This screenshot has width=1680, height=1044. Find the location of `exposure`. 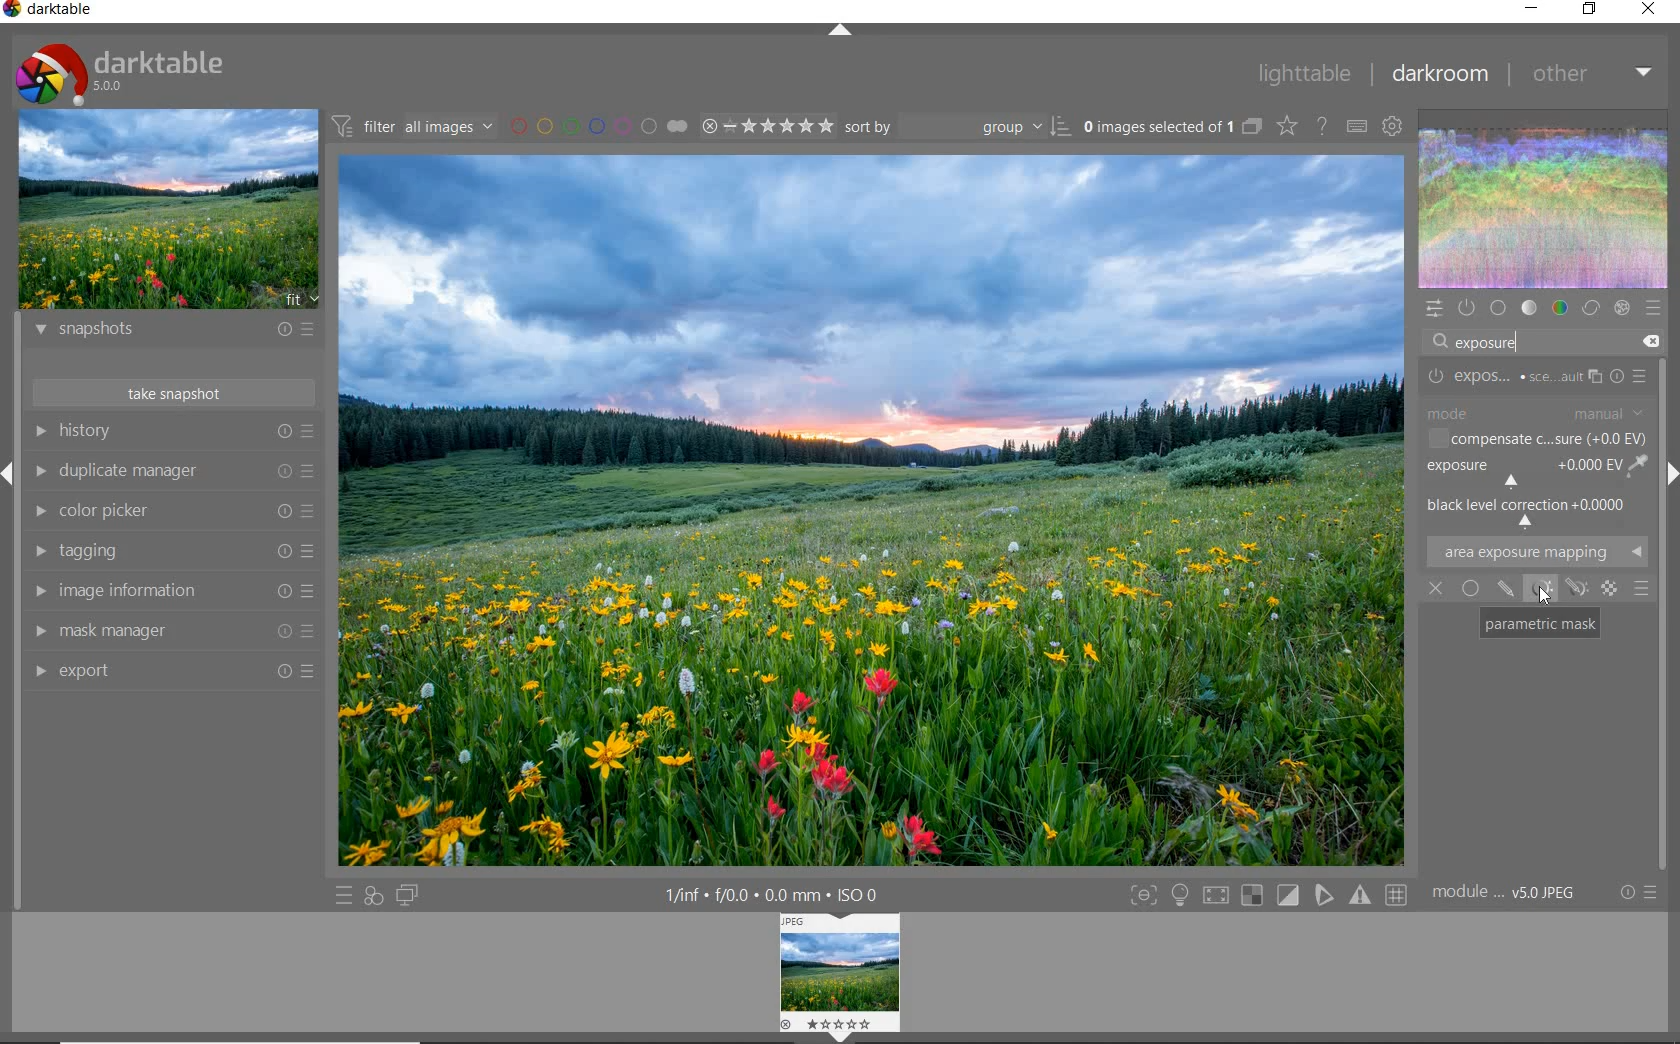

exposure is located at coordinates (1493, 343).